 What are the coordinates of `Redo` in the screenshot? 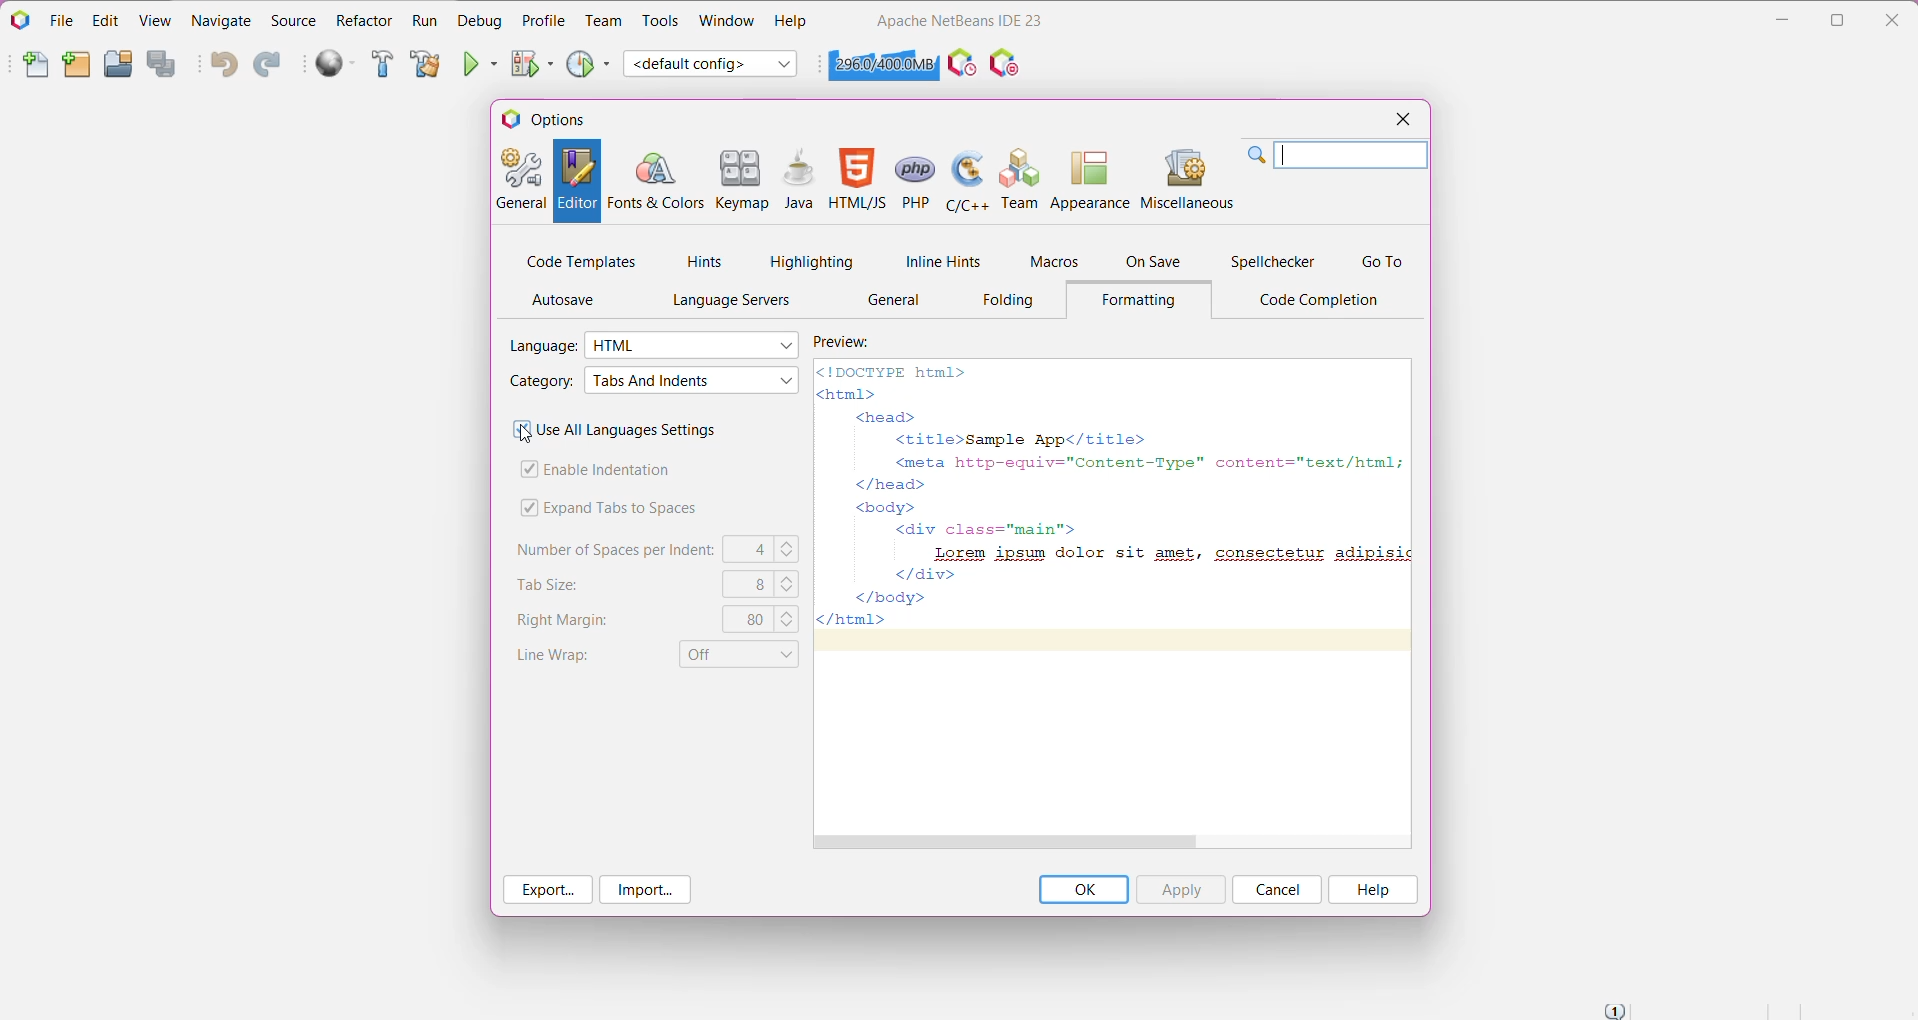 It's located at (267, 66).